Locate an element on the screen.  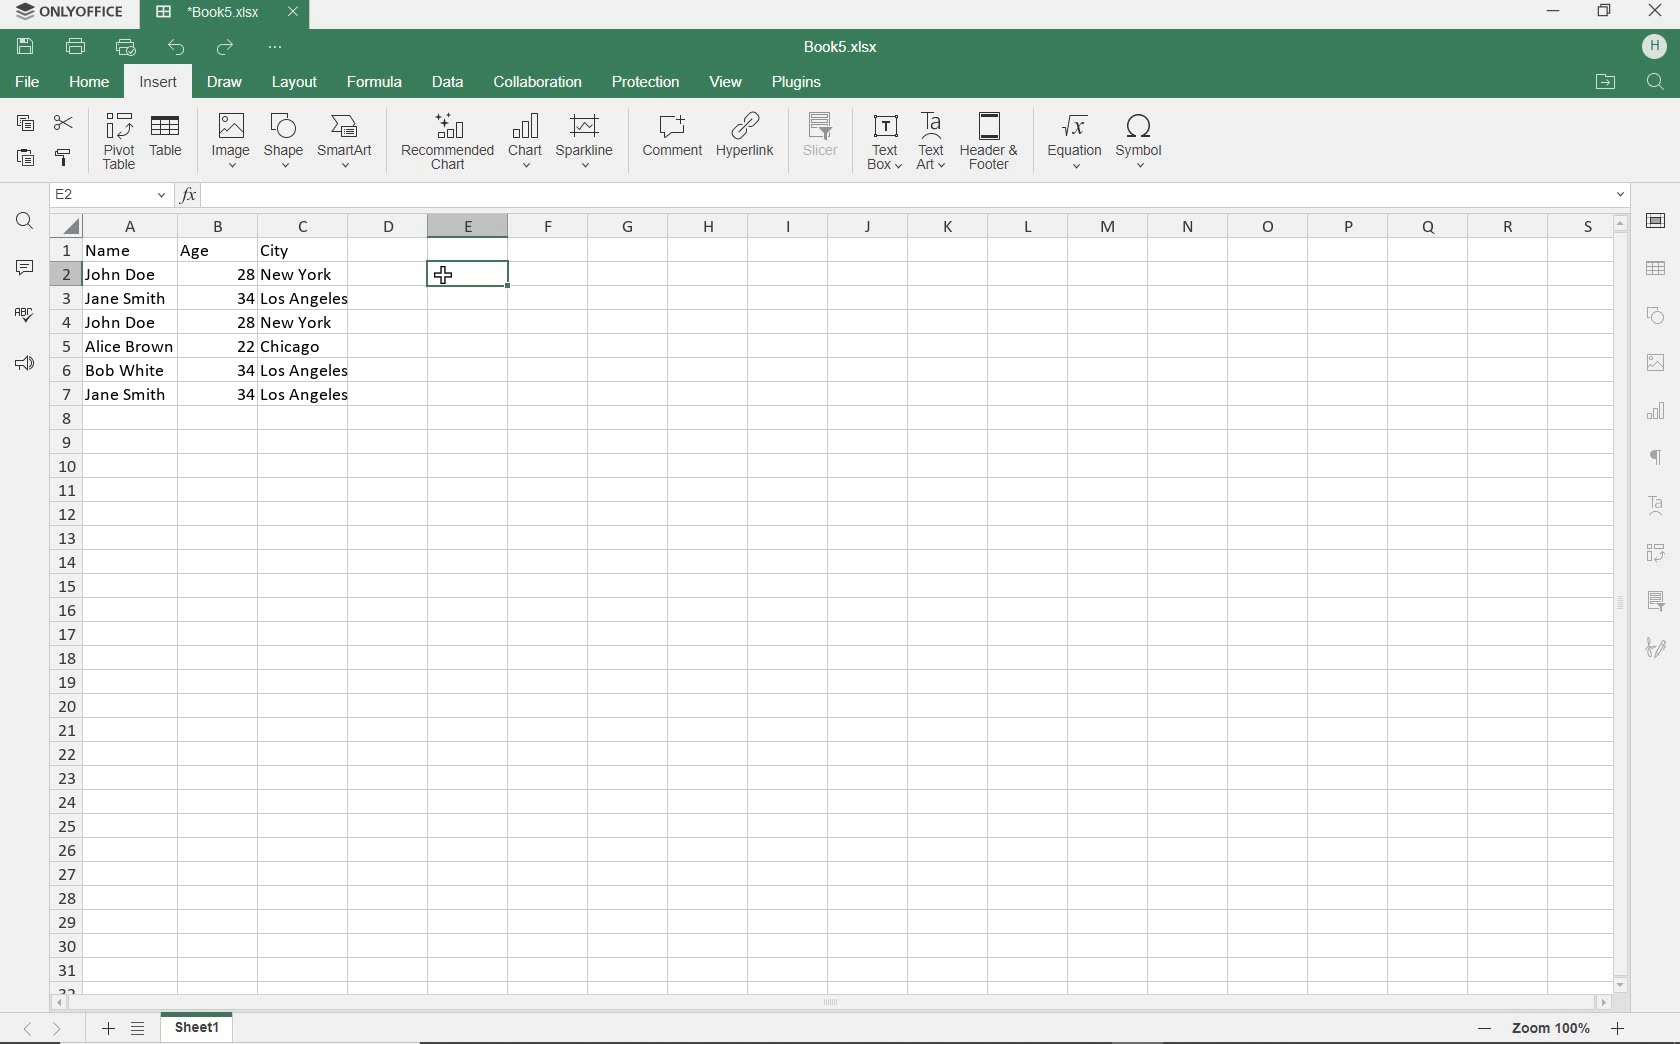
PLUGINS is located at coordinates (795, 81).